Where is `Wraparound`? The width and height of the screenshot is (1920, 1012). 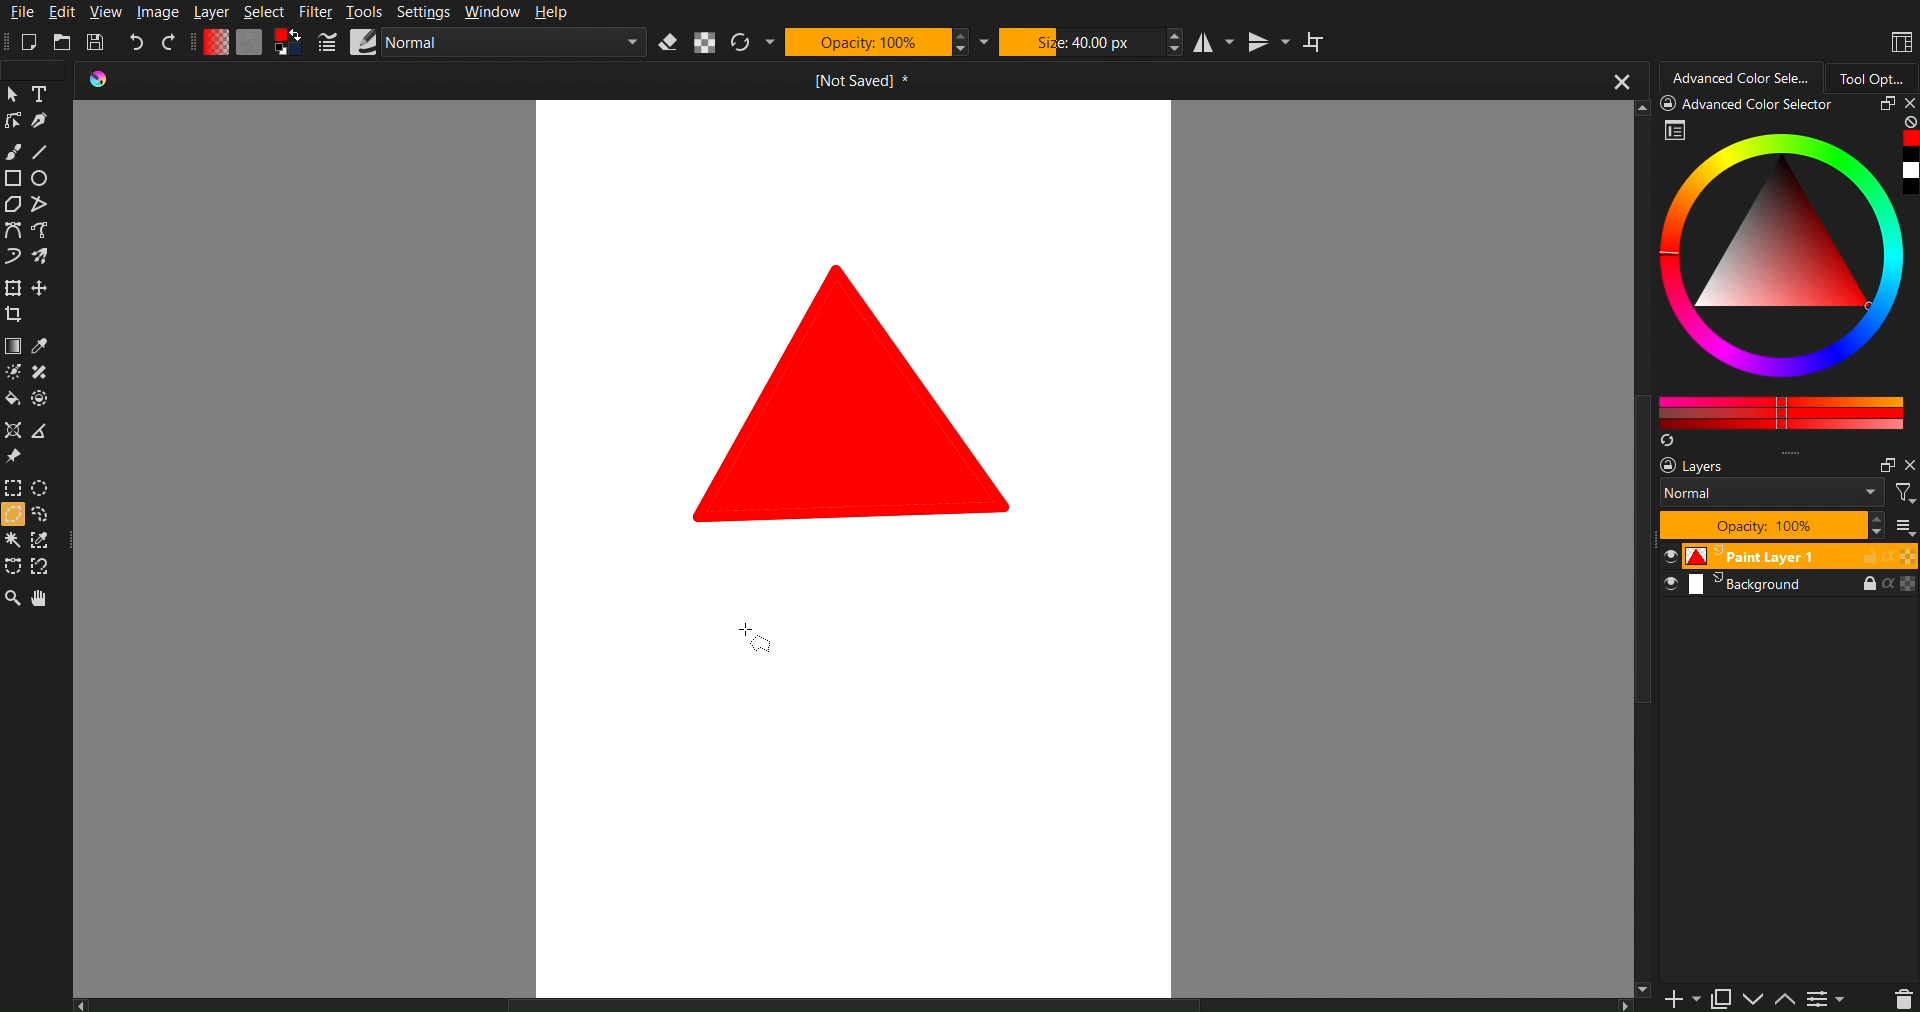 Wraparound is located at coordinates (1317, 42).